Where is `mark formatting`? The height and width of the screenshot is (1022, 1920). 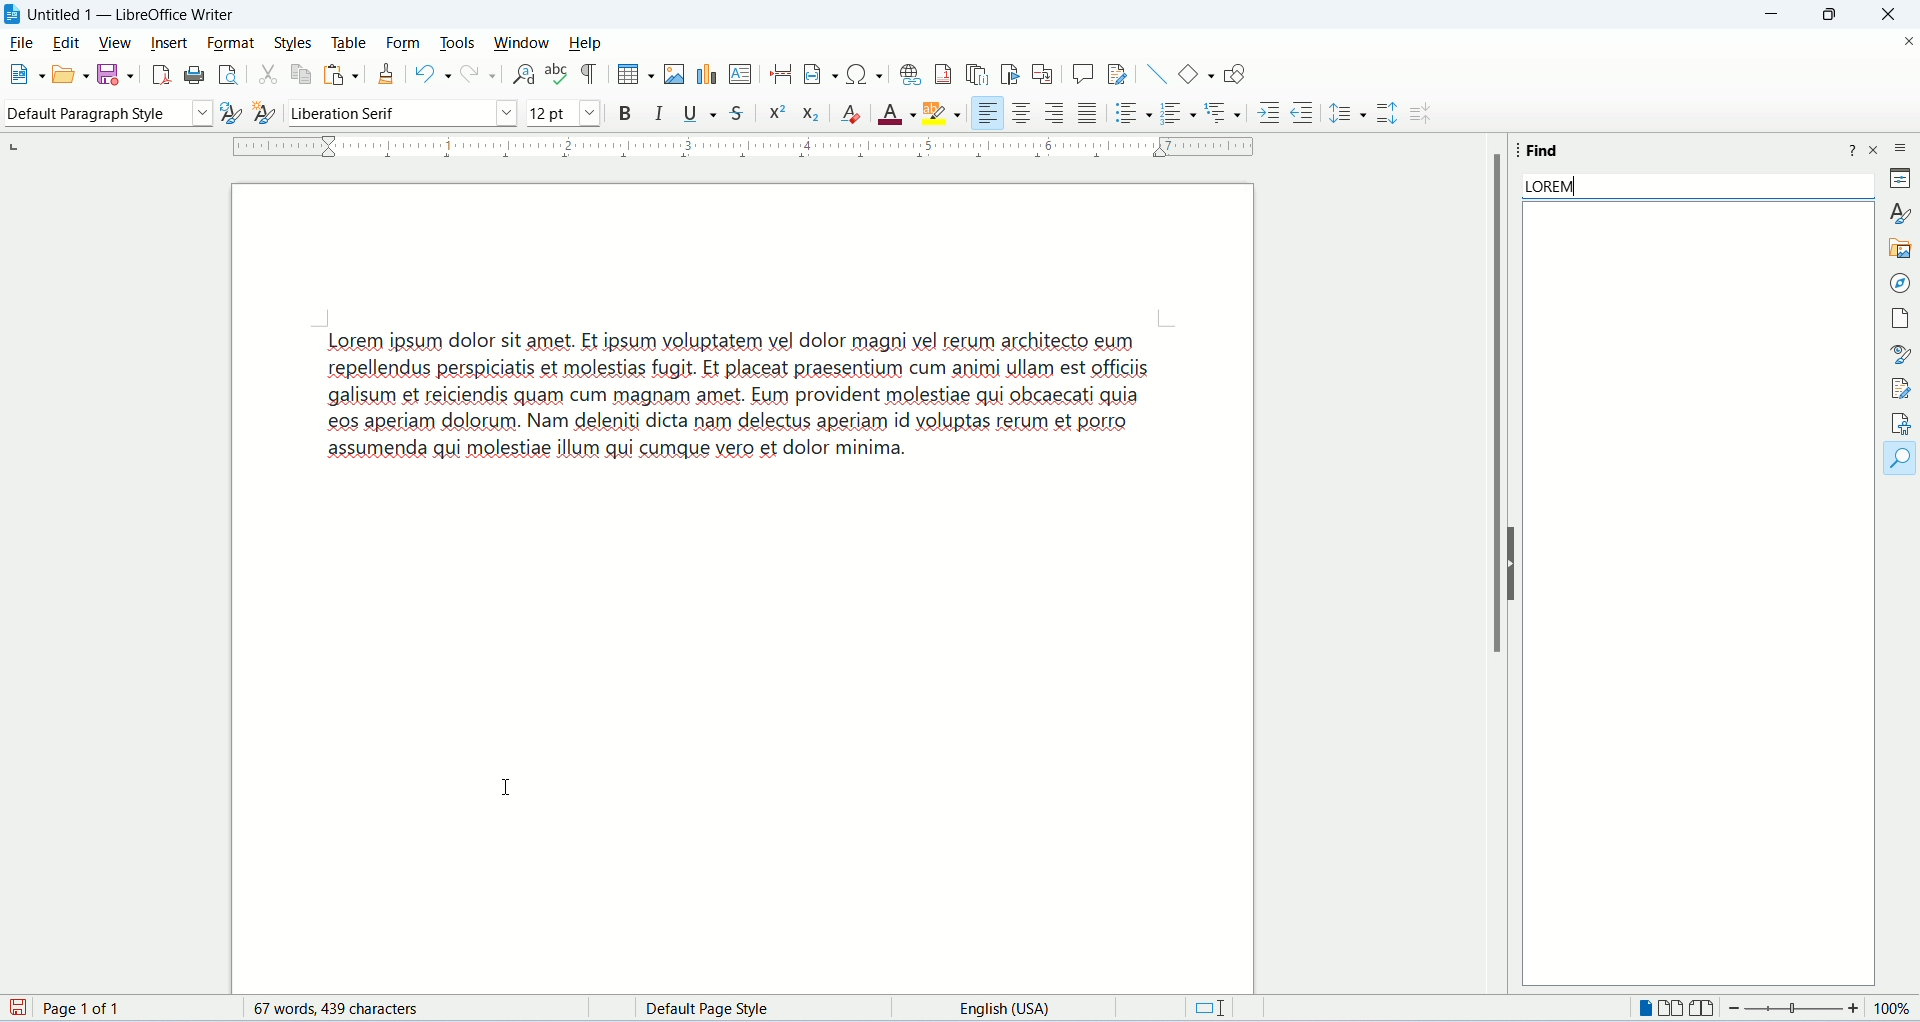
mark formatting is located at coordinates (589, 74).